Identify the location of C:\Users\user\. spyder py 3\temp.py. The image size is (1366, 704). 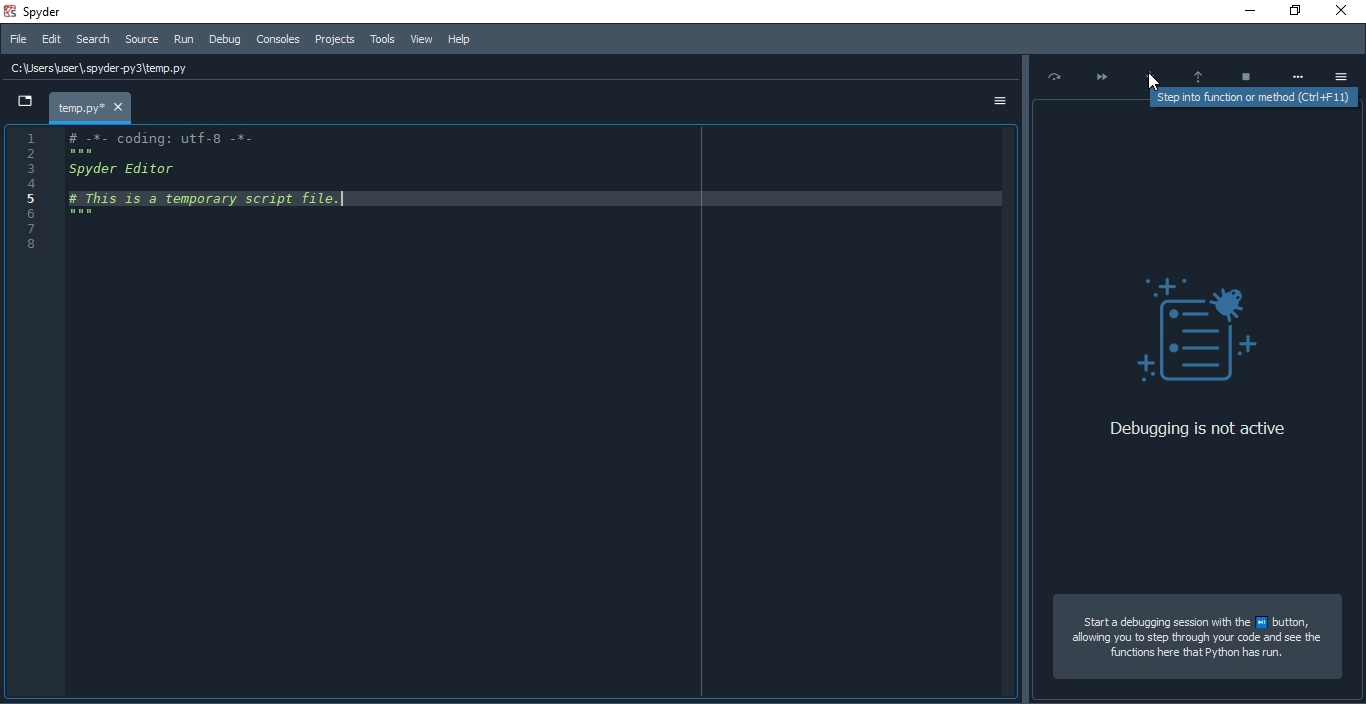
(108, 67).